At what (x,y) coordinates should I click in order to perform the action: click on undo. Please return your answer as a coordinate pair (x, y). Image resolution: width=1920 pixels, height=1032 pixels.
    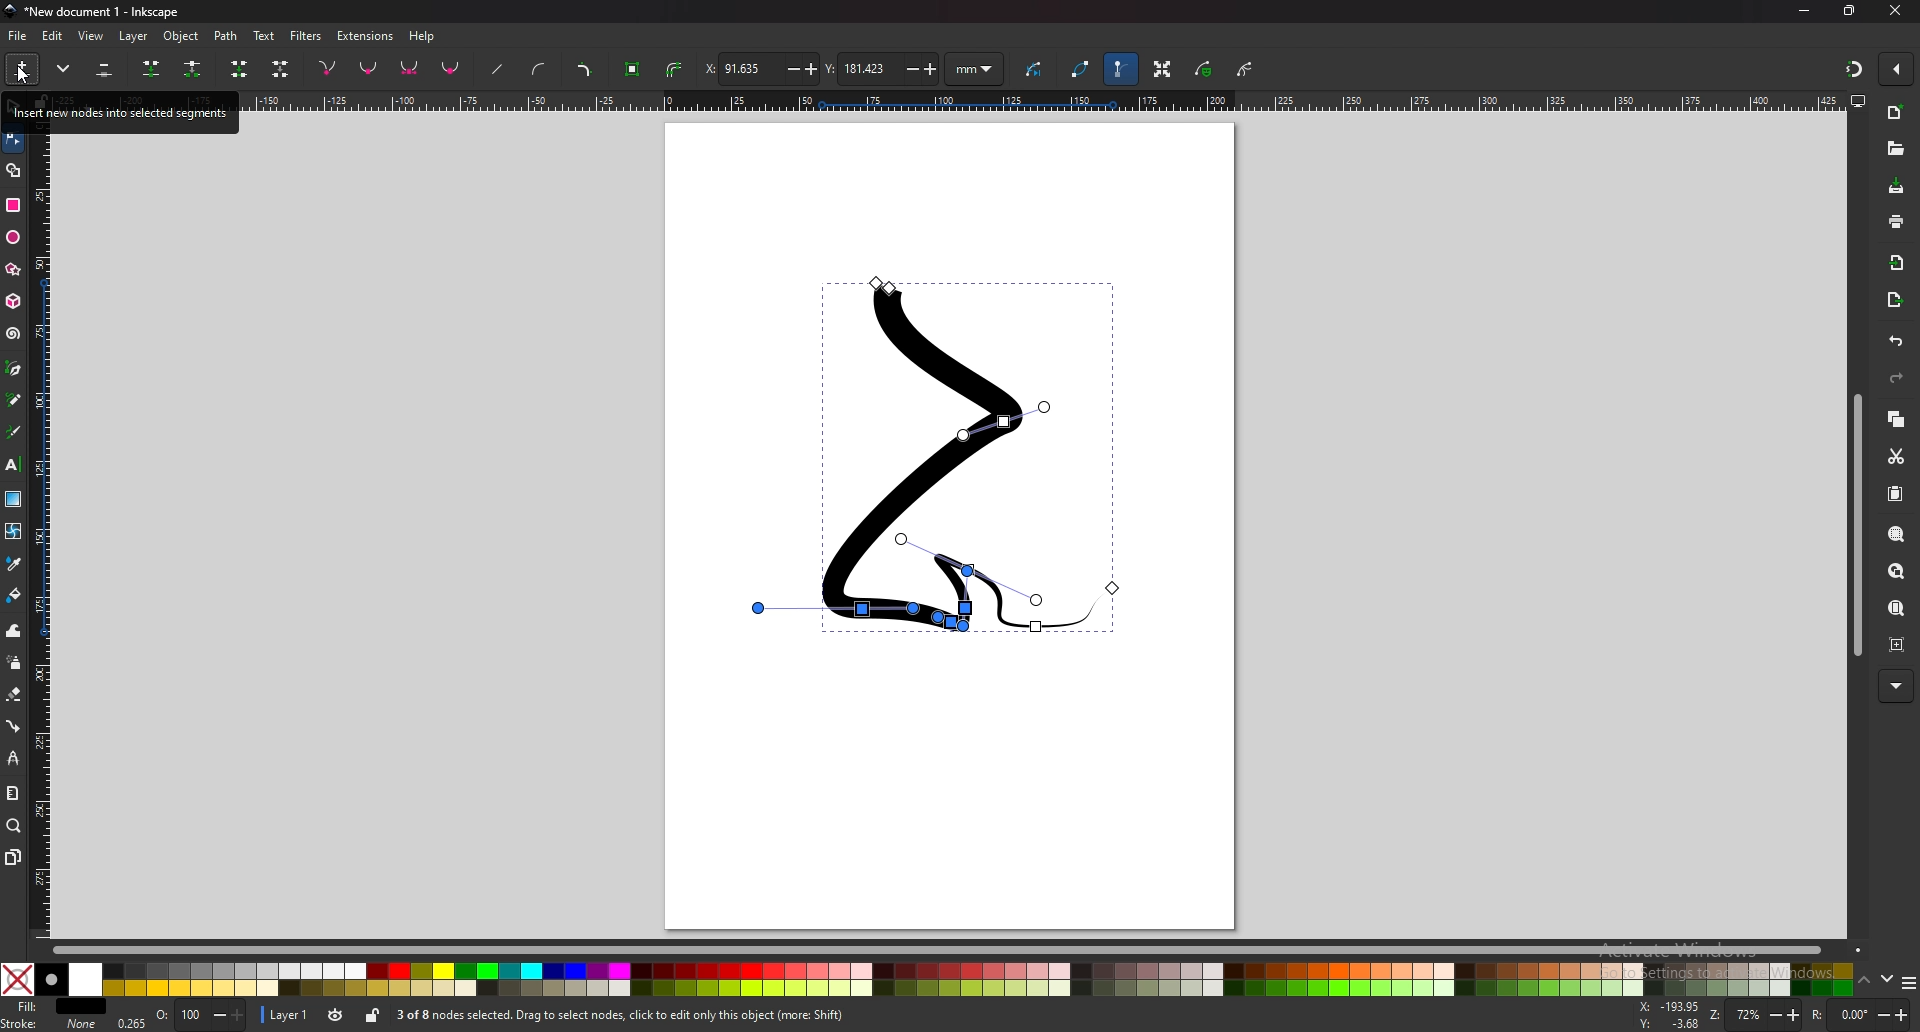
    Looking at the image, I should click on (1897, 342).